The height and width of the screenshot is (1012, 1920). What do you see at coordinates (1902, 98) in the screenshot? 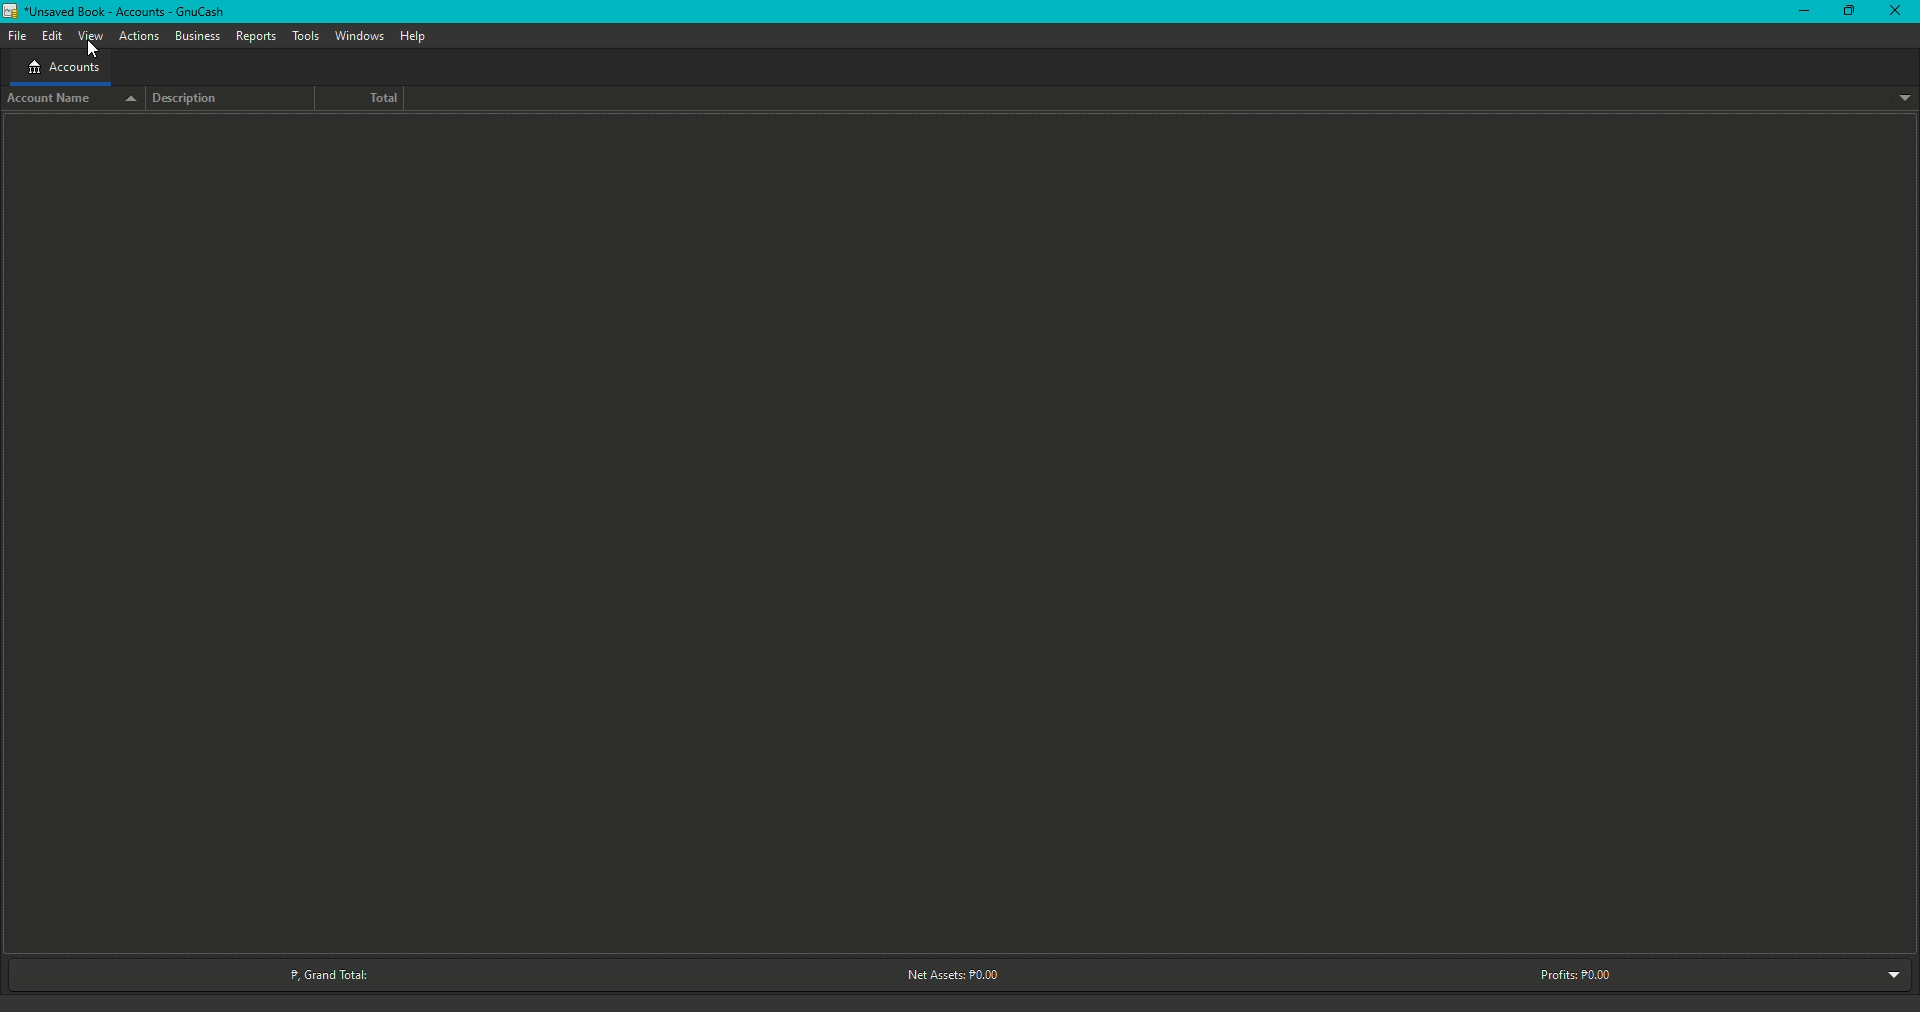
I see `Drop down` at bounding box center [1902, 98].